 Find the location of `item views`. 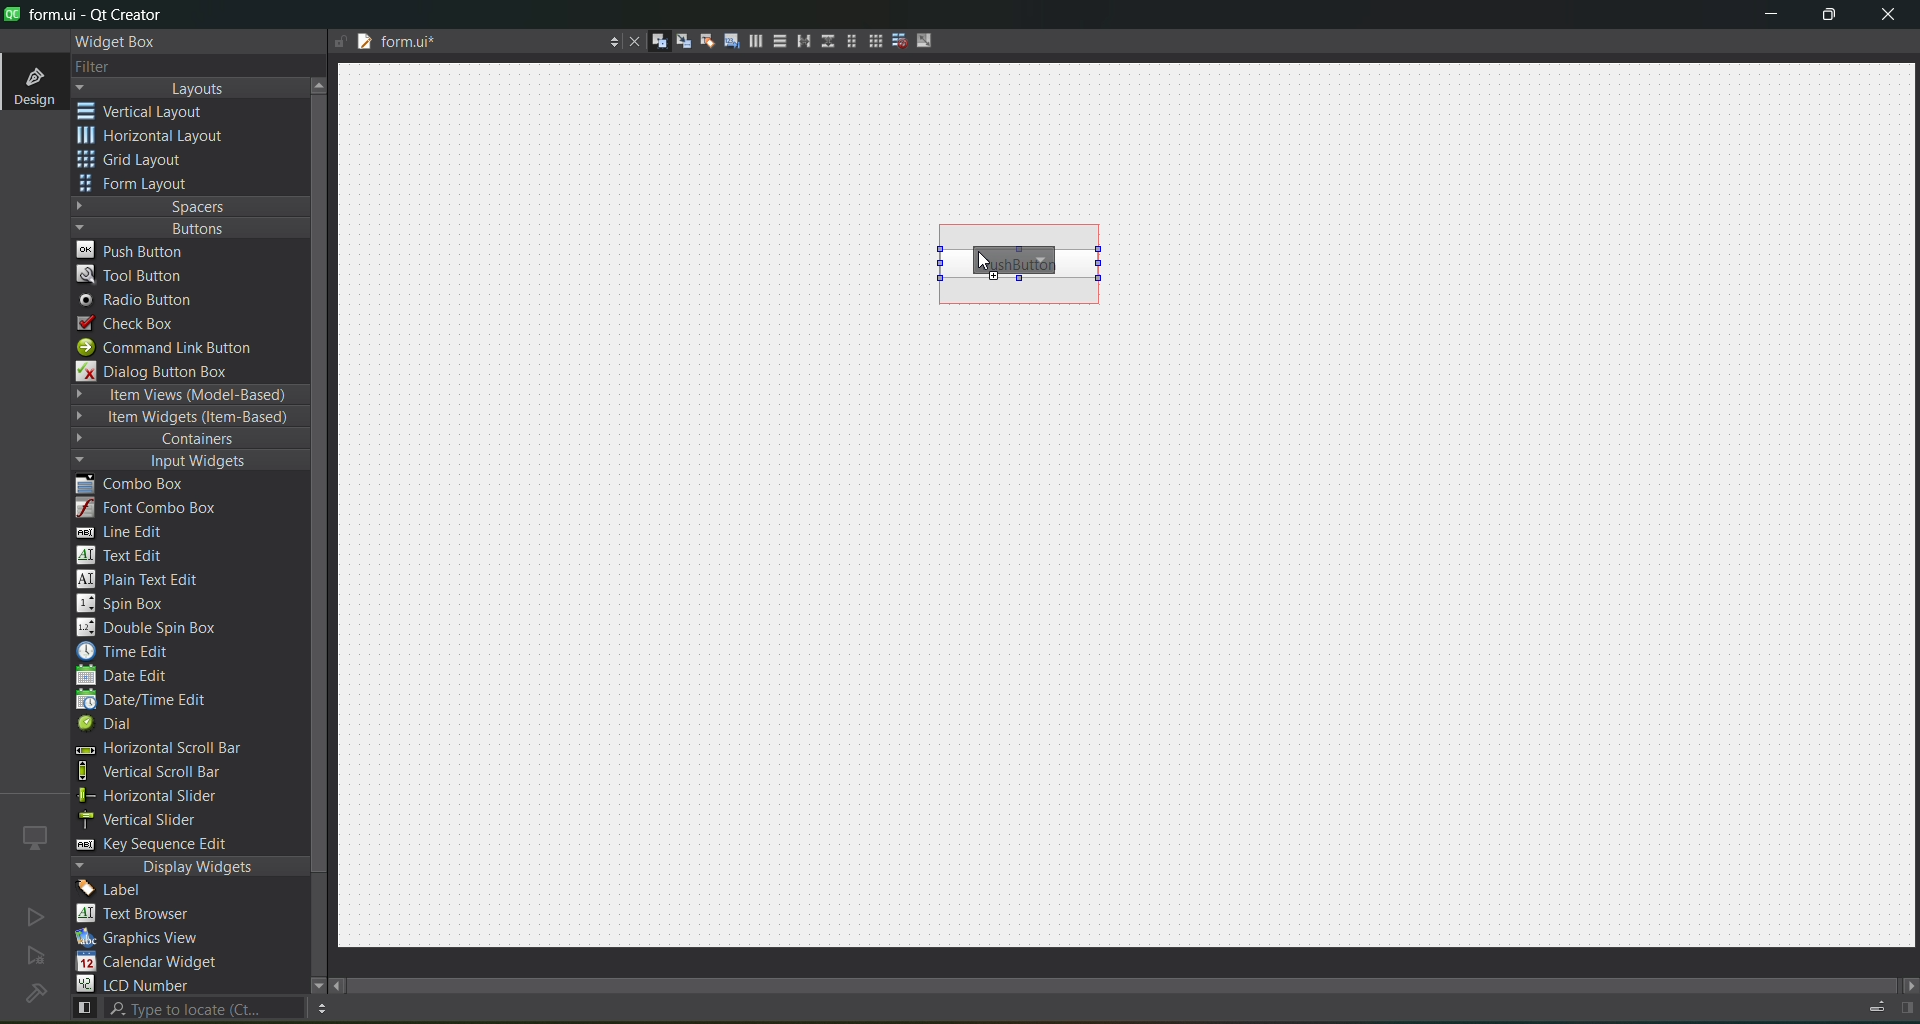

item views is located at coordinates (188, 396).